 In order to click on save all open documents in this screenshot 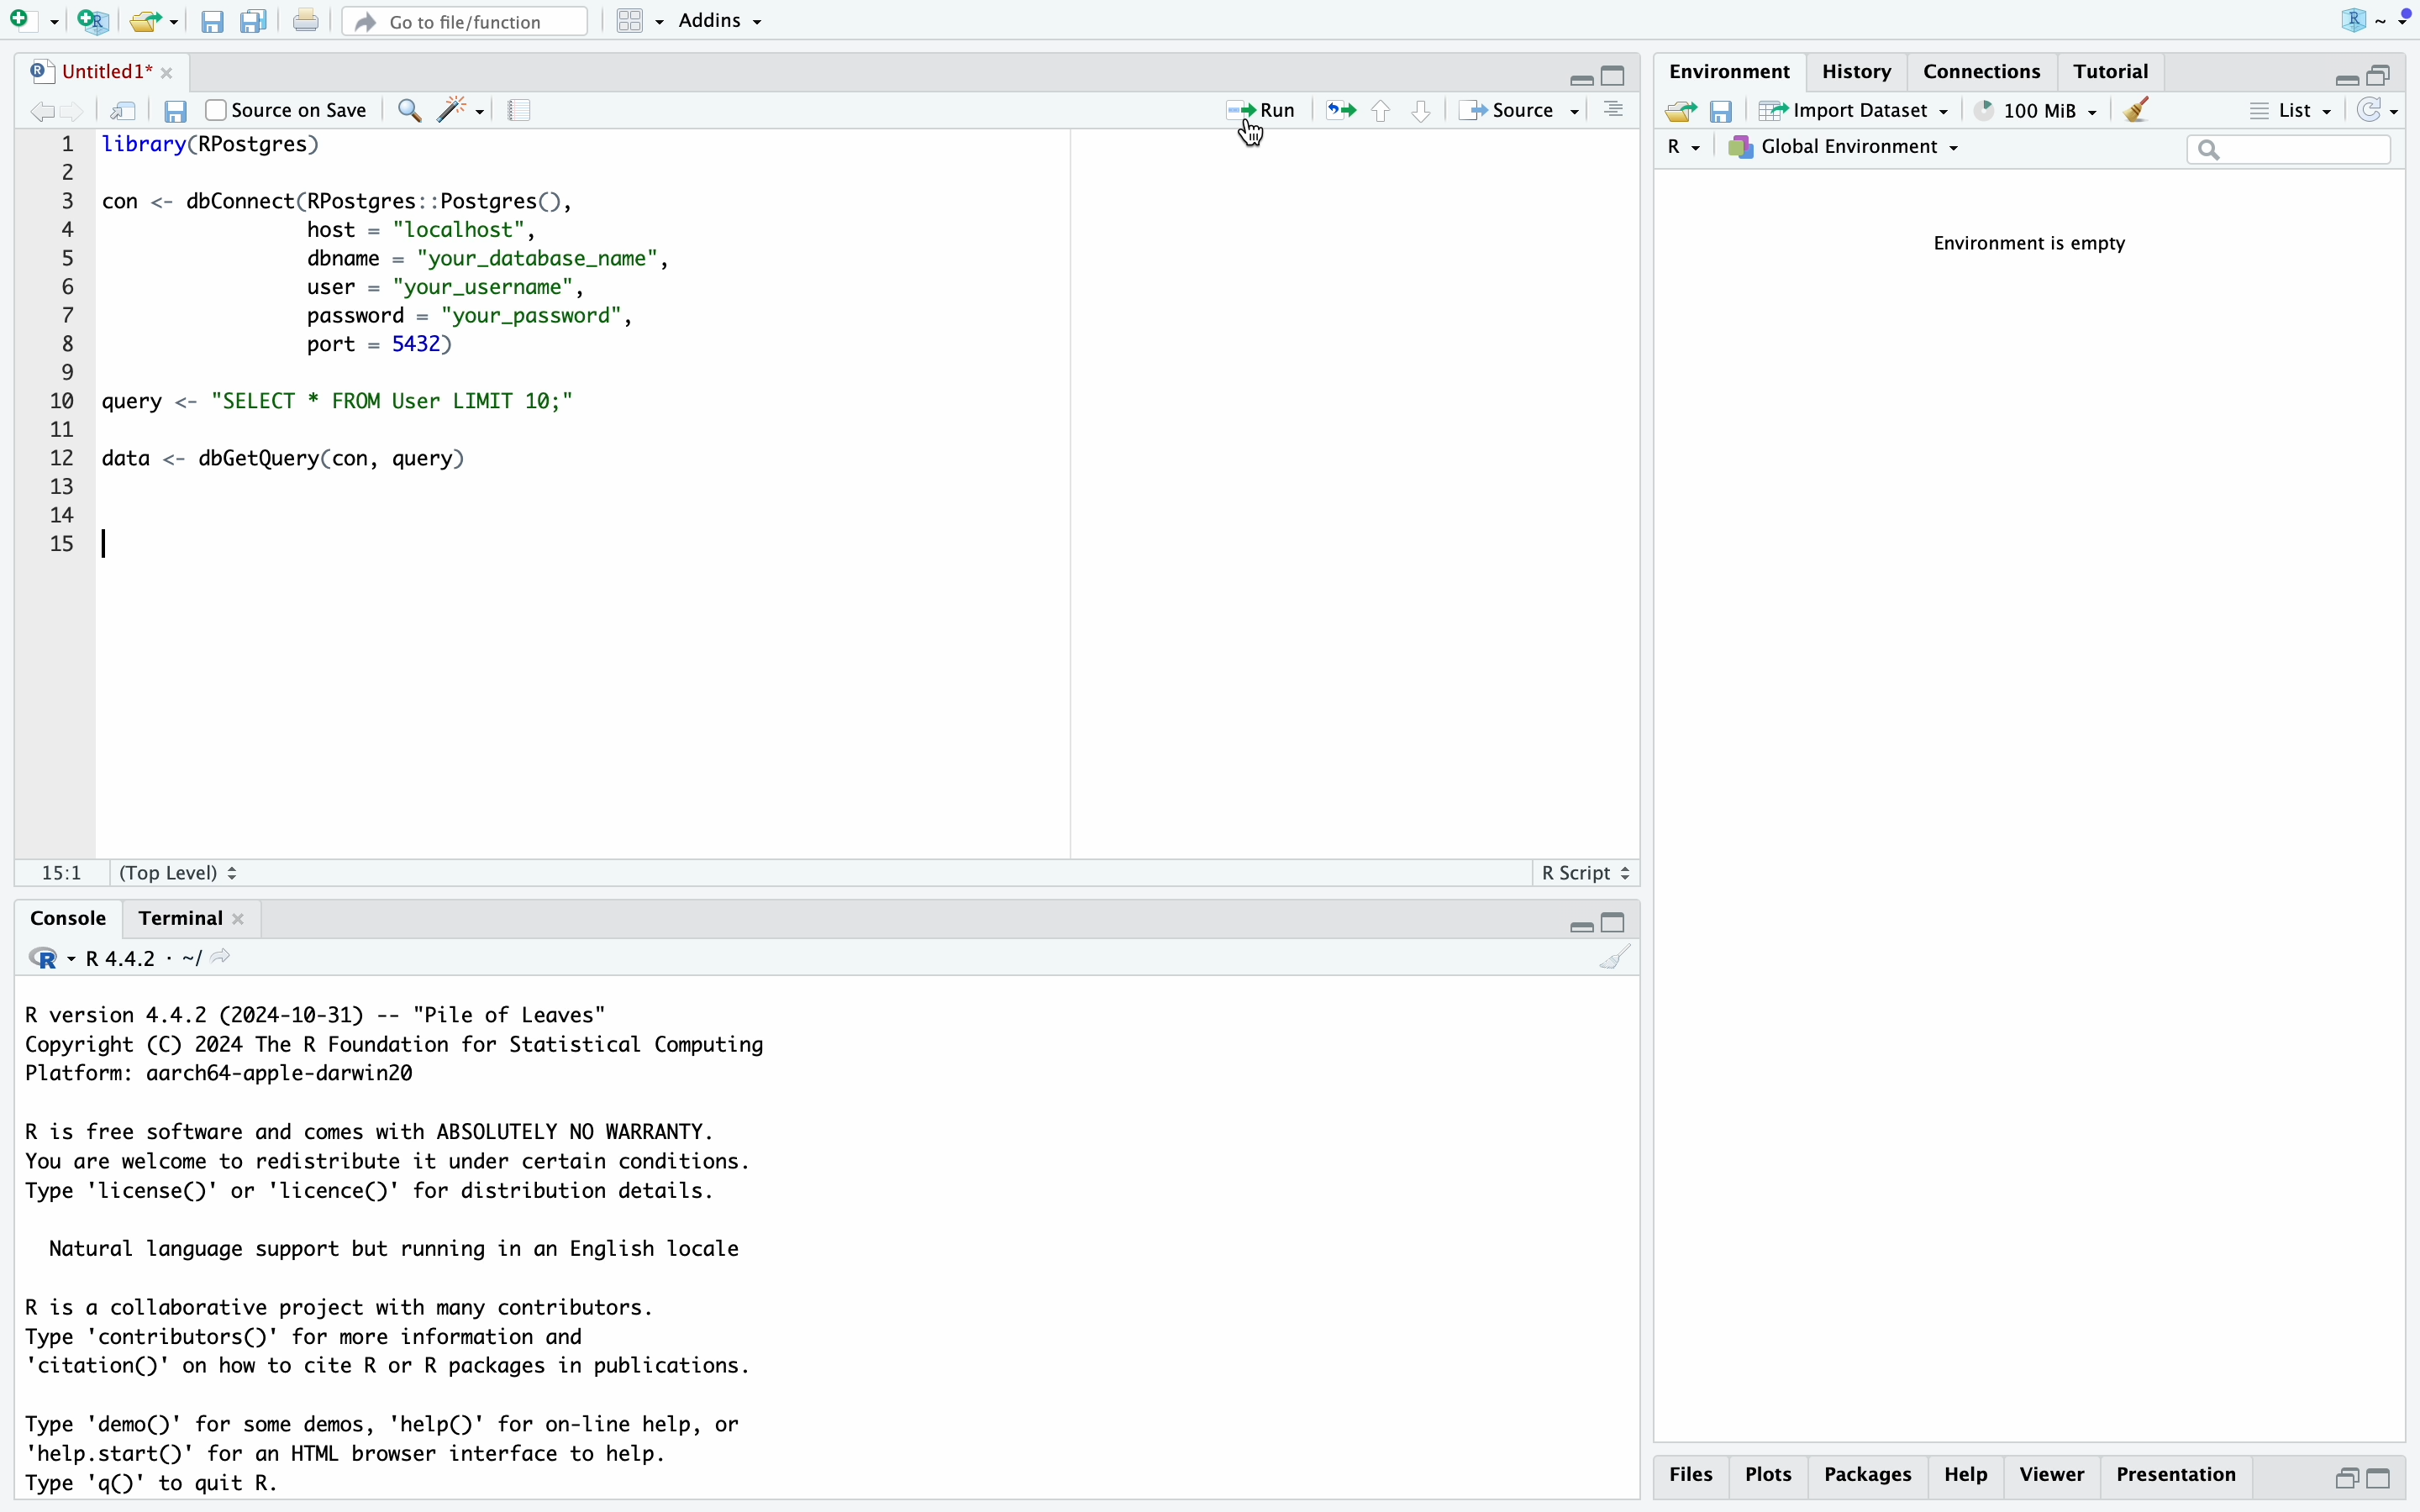, I will do `click(252, 21)`.